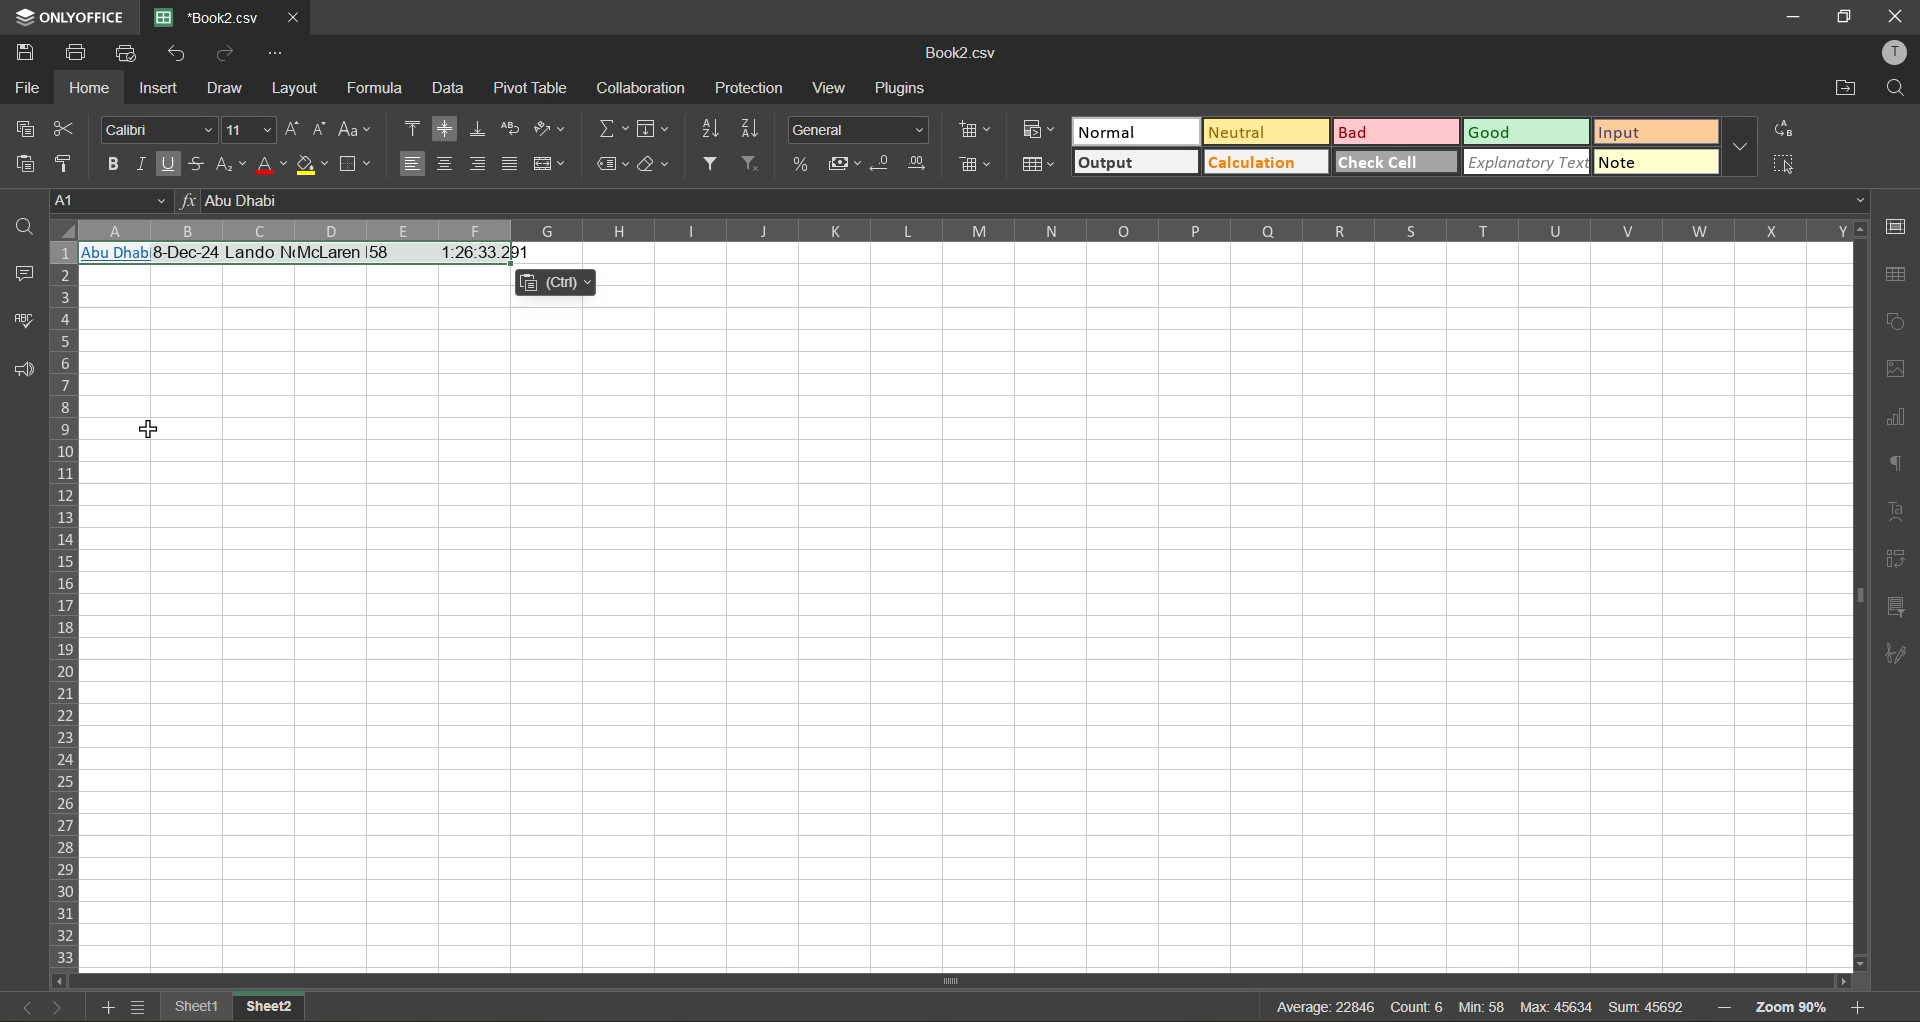  Describe the element at coordinates (1790, 15) in the screenshot. I see `minimize` at that location.